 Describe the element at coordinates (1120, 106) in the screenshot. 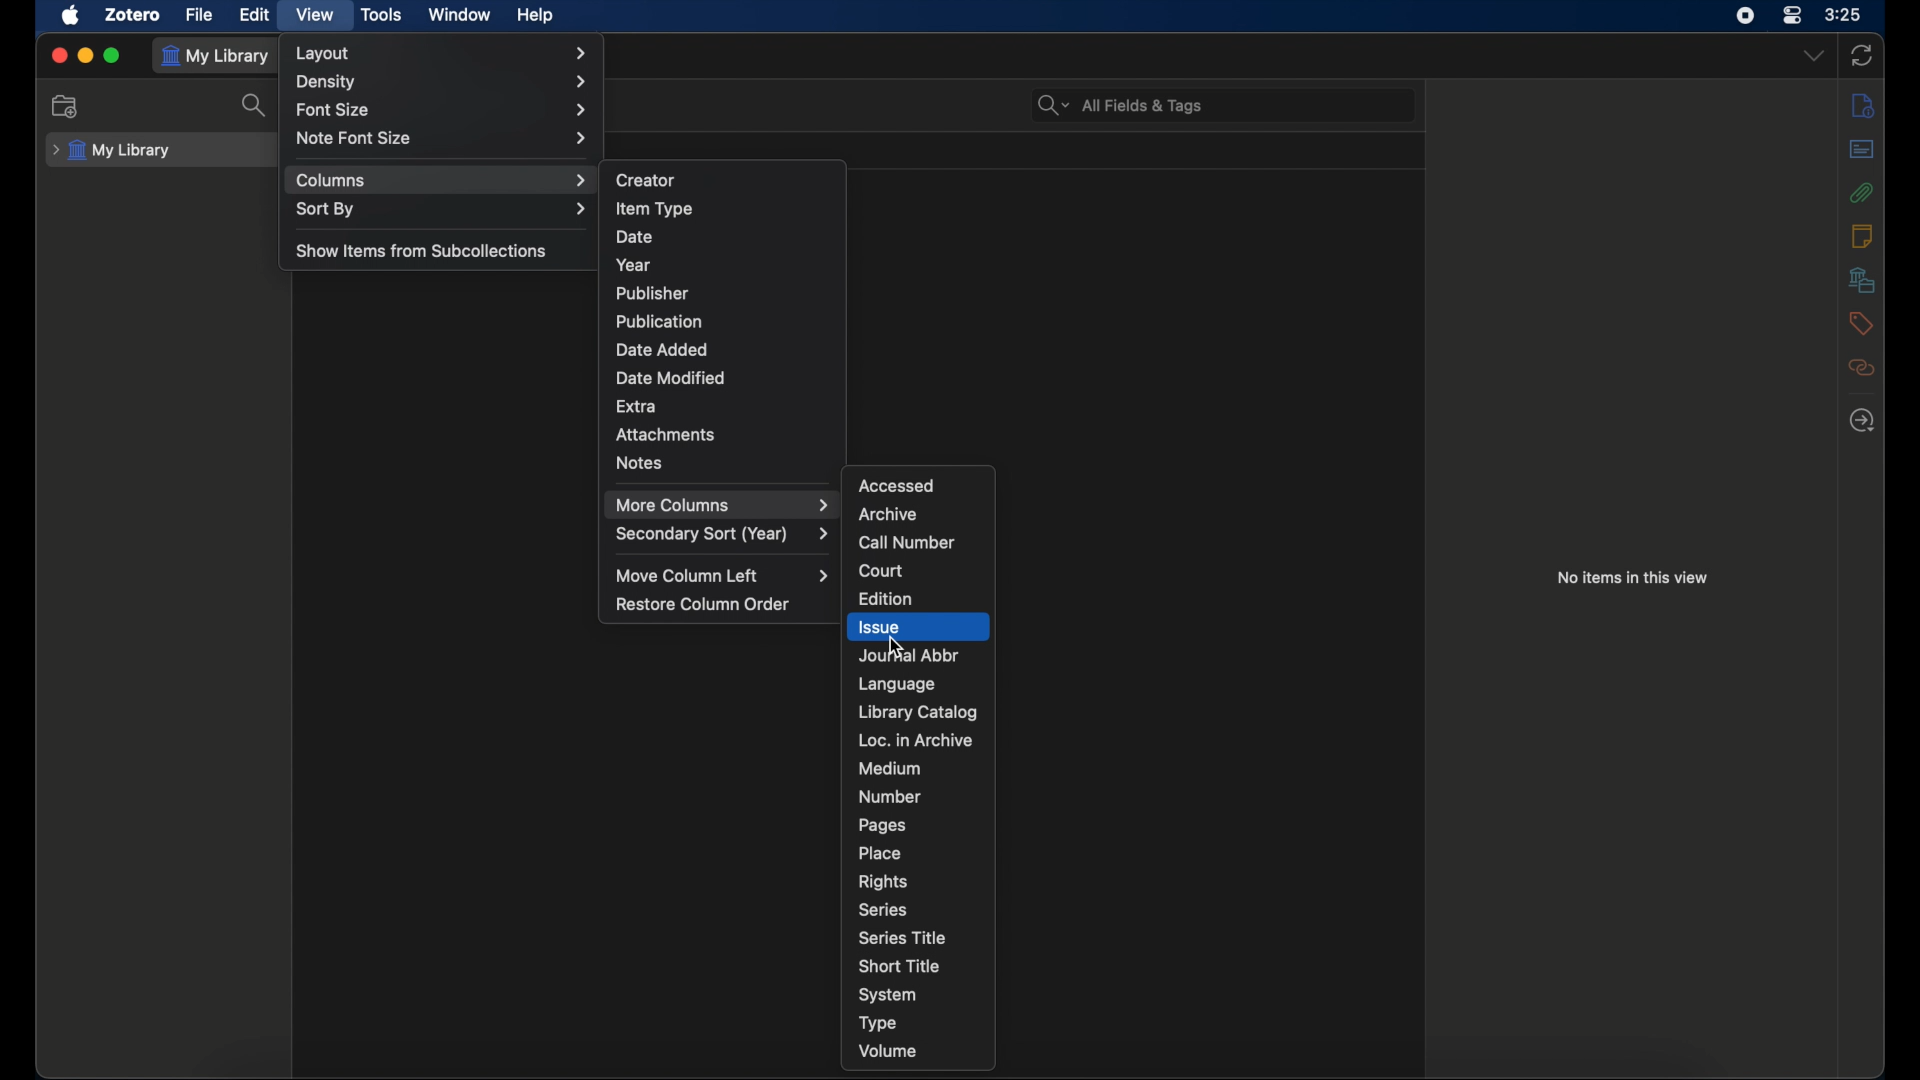

I see `all fields & tags` at that location.